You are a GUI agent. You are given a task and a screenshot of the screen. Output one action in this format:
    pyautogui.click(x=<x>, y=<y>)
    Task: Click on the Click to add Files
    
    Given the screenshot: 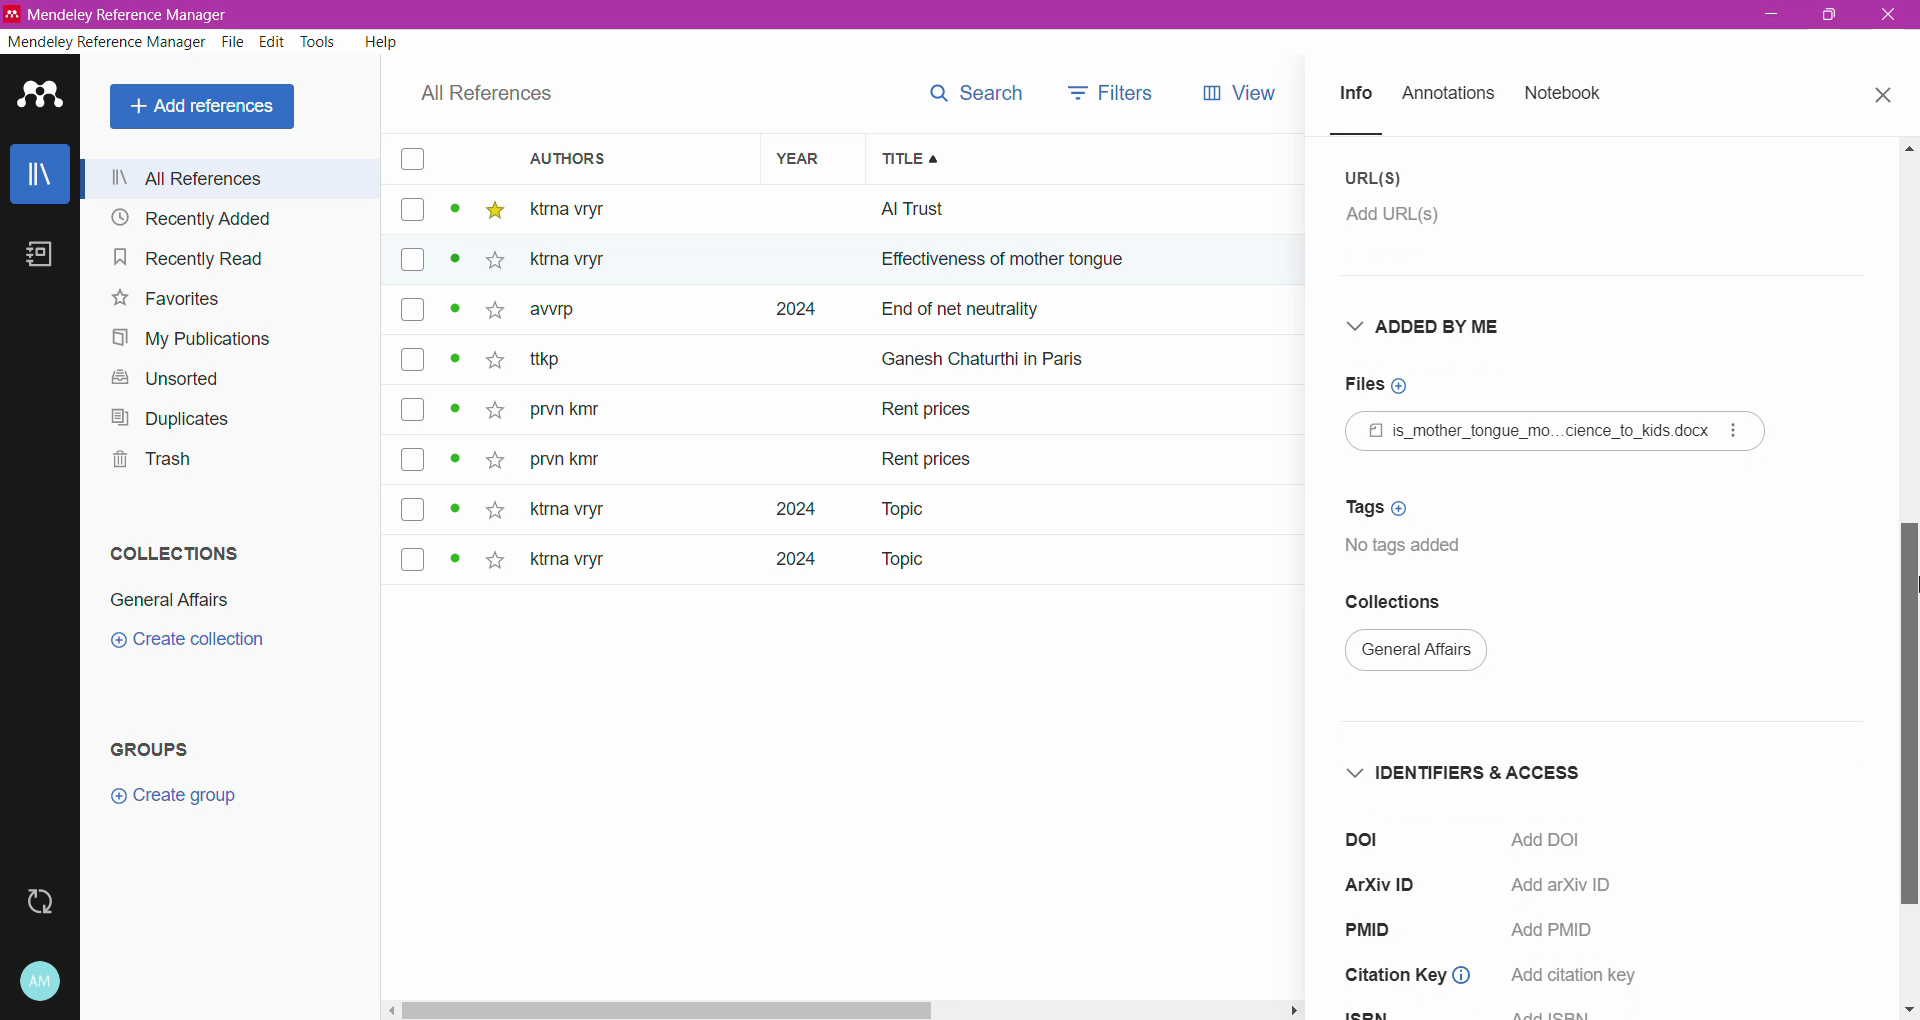 What is the action you would take?
    pyautogui.click(x=1387, y=385)
    